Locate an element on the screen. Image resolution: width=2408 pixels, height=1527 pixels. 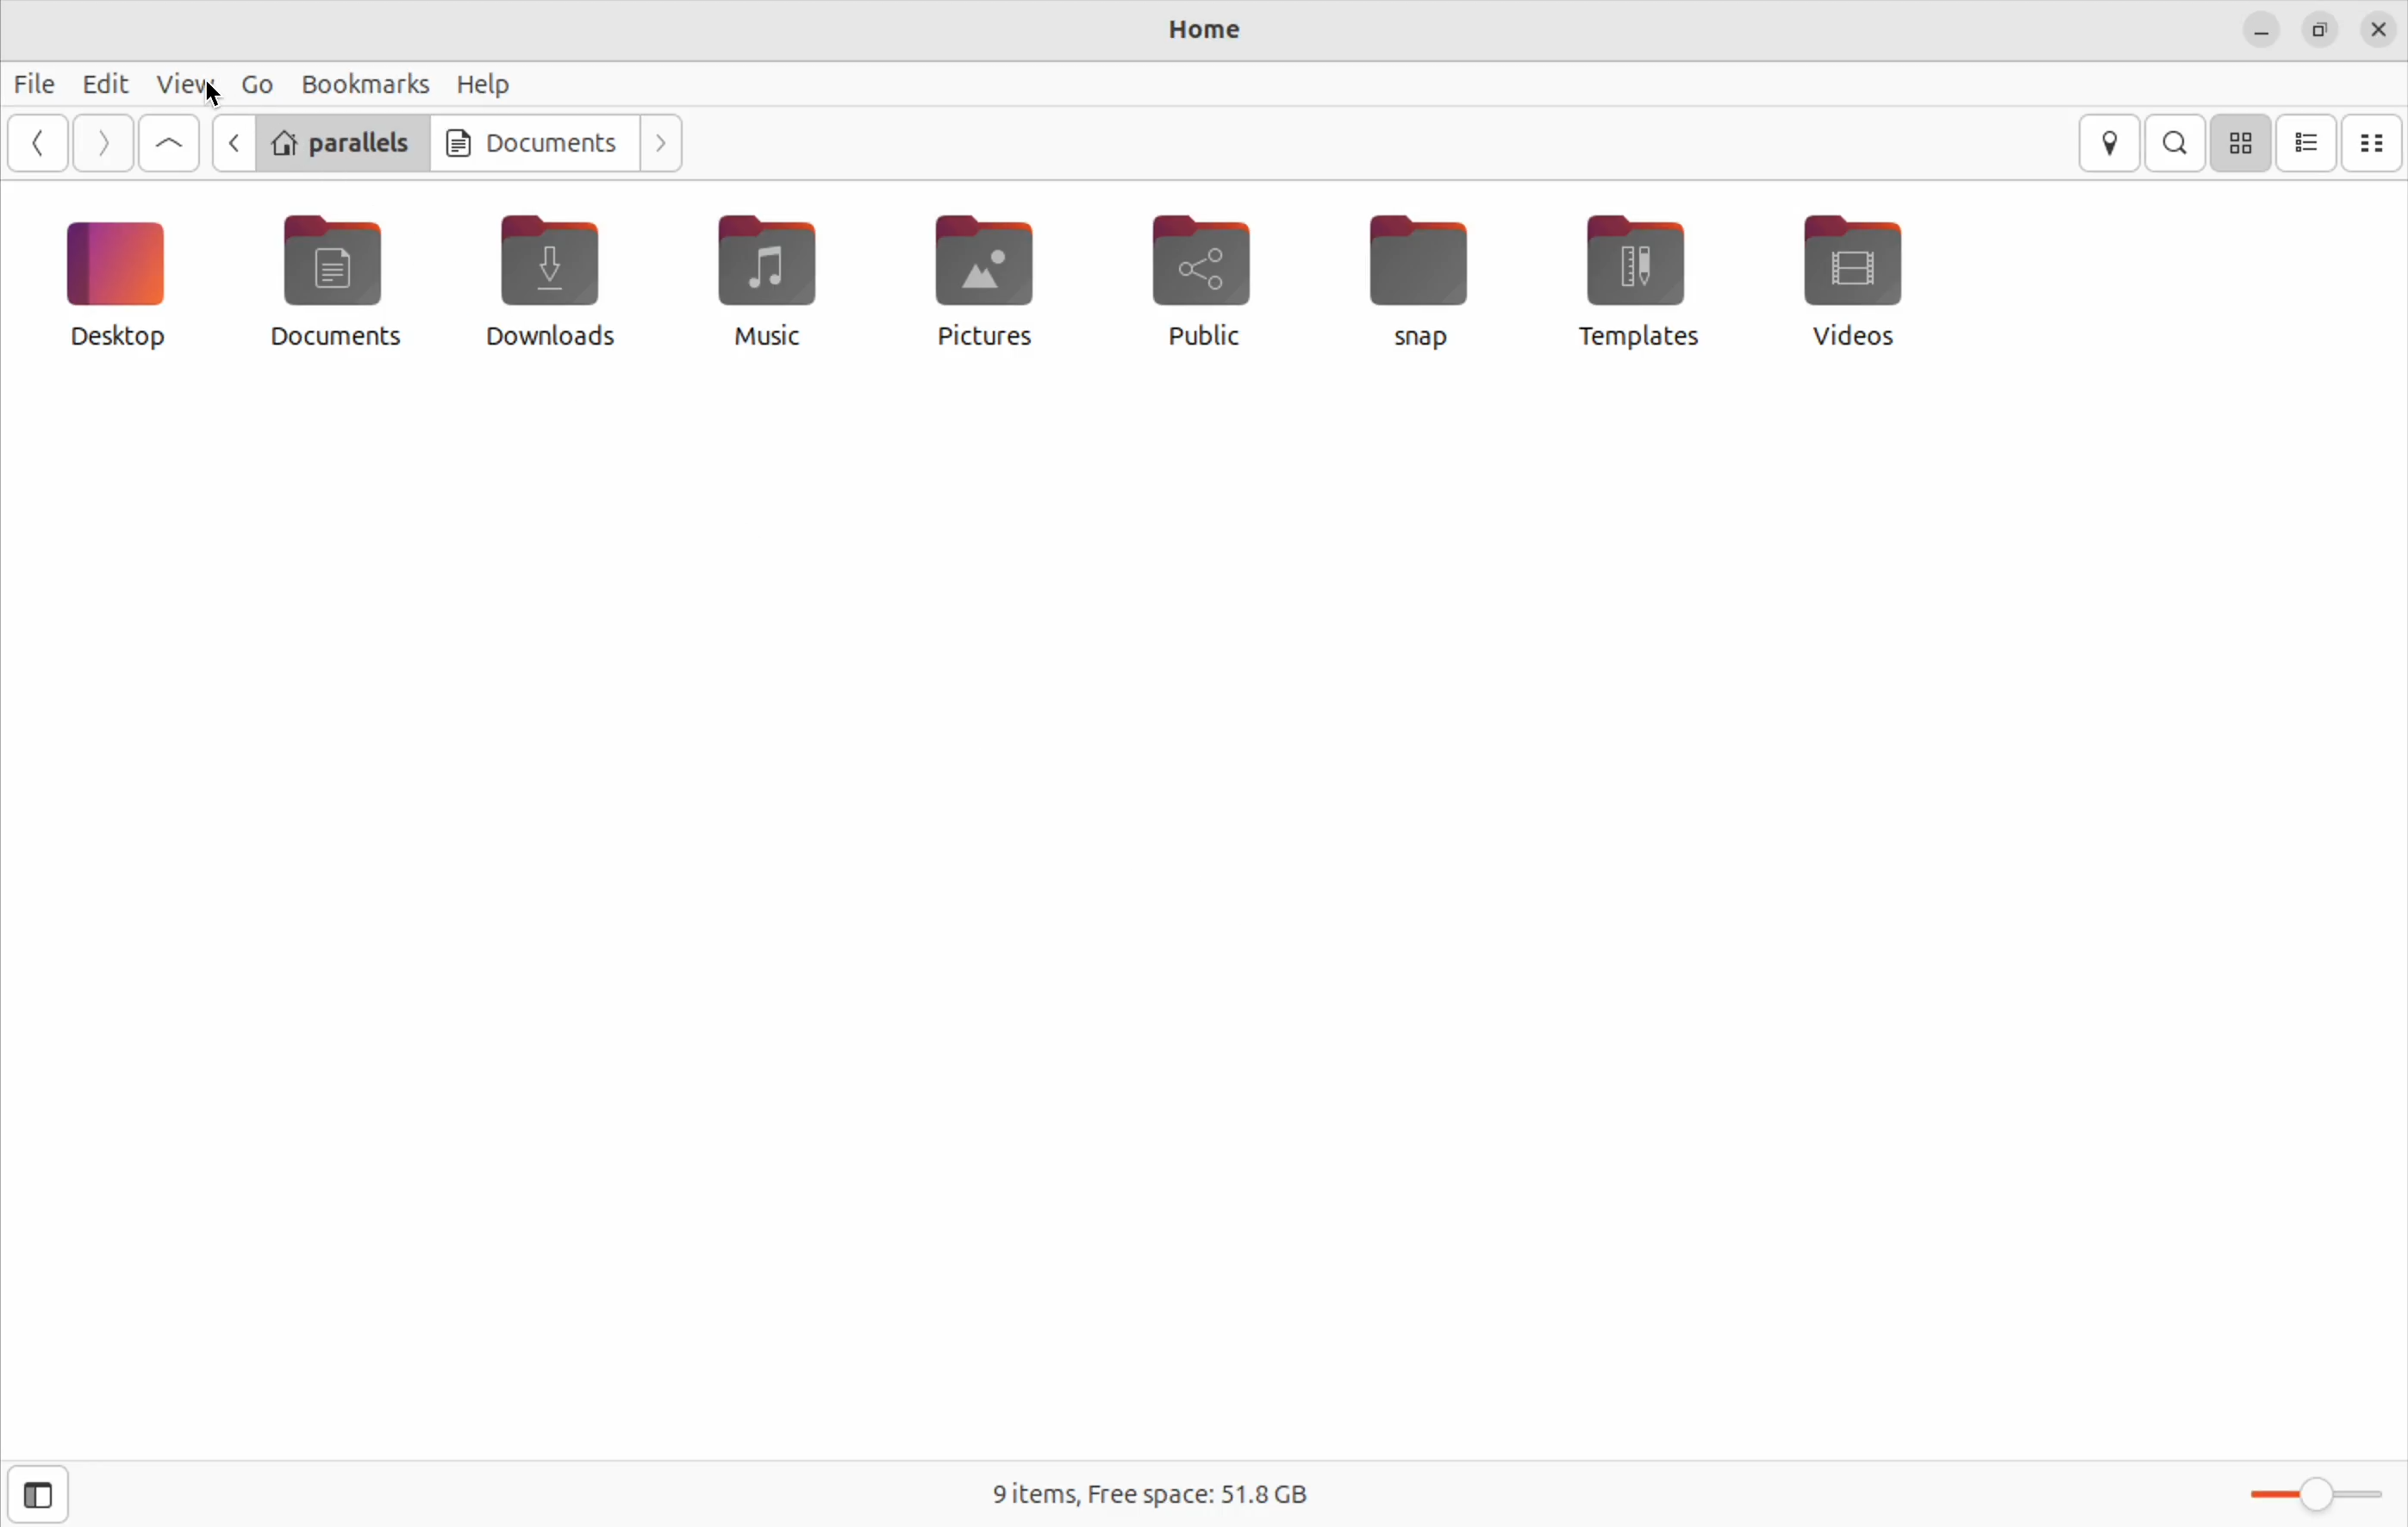
videos is located at coordinates (1868, 279).